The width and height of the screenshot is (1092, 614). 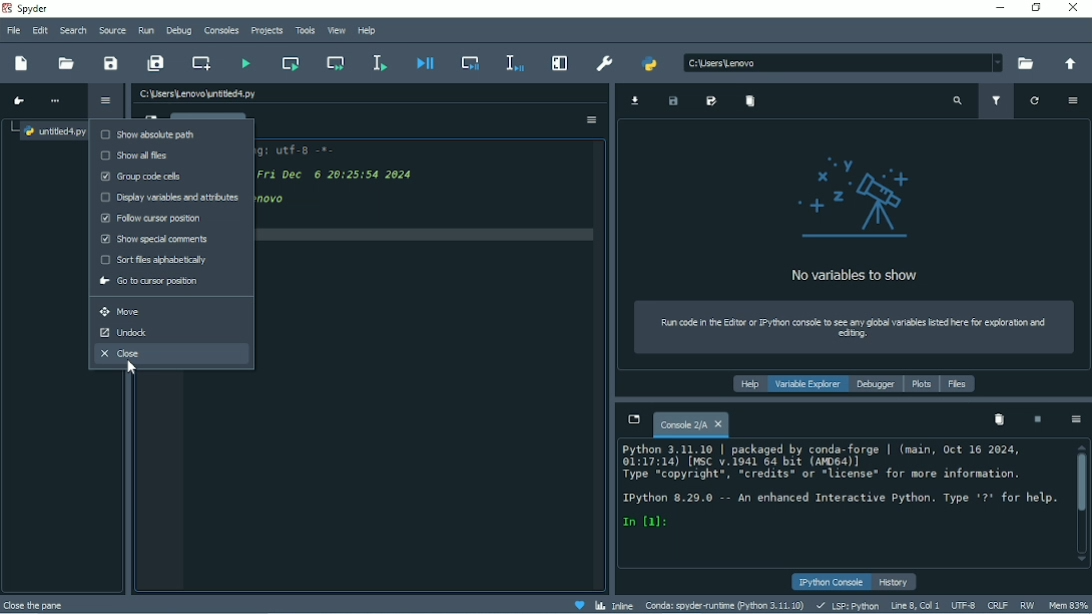 What do you see at coordinates (20, 101) in the screenshot?
I see `Go to cursor position` at bounding box center [20, 101].